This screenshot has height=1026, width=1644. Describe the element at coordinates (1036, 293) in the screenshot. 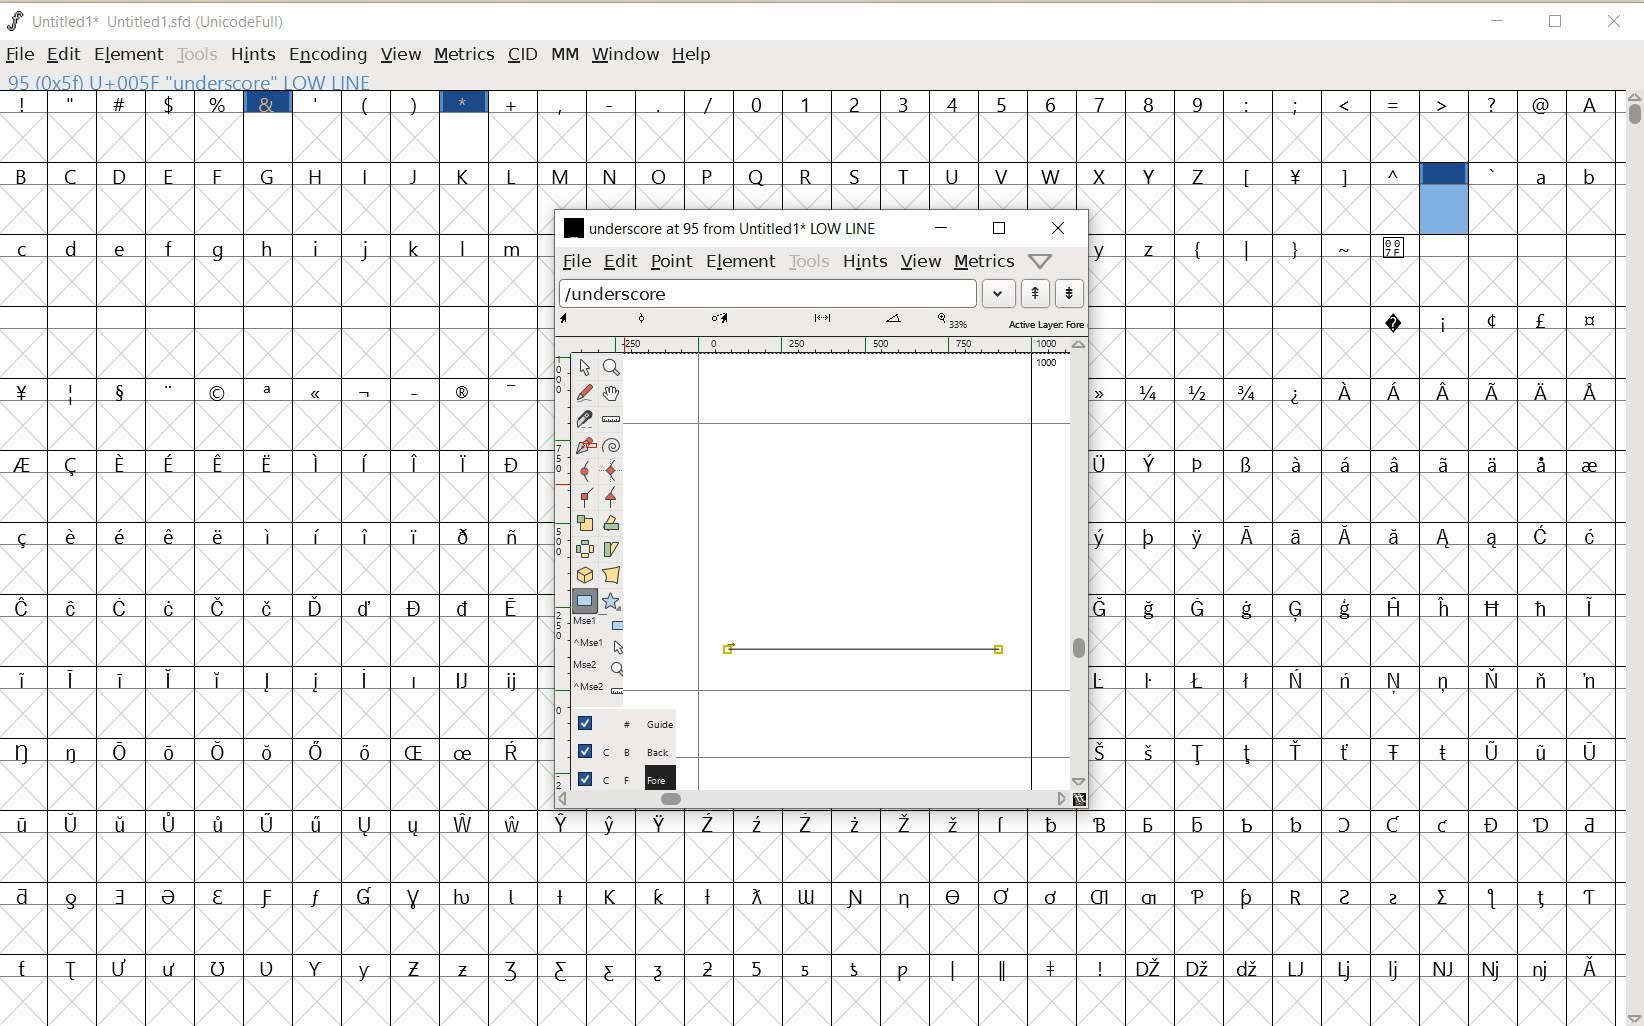

I see `show previous word list` at that location.